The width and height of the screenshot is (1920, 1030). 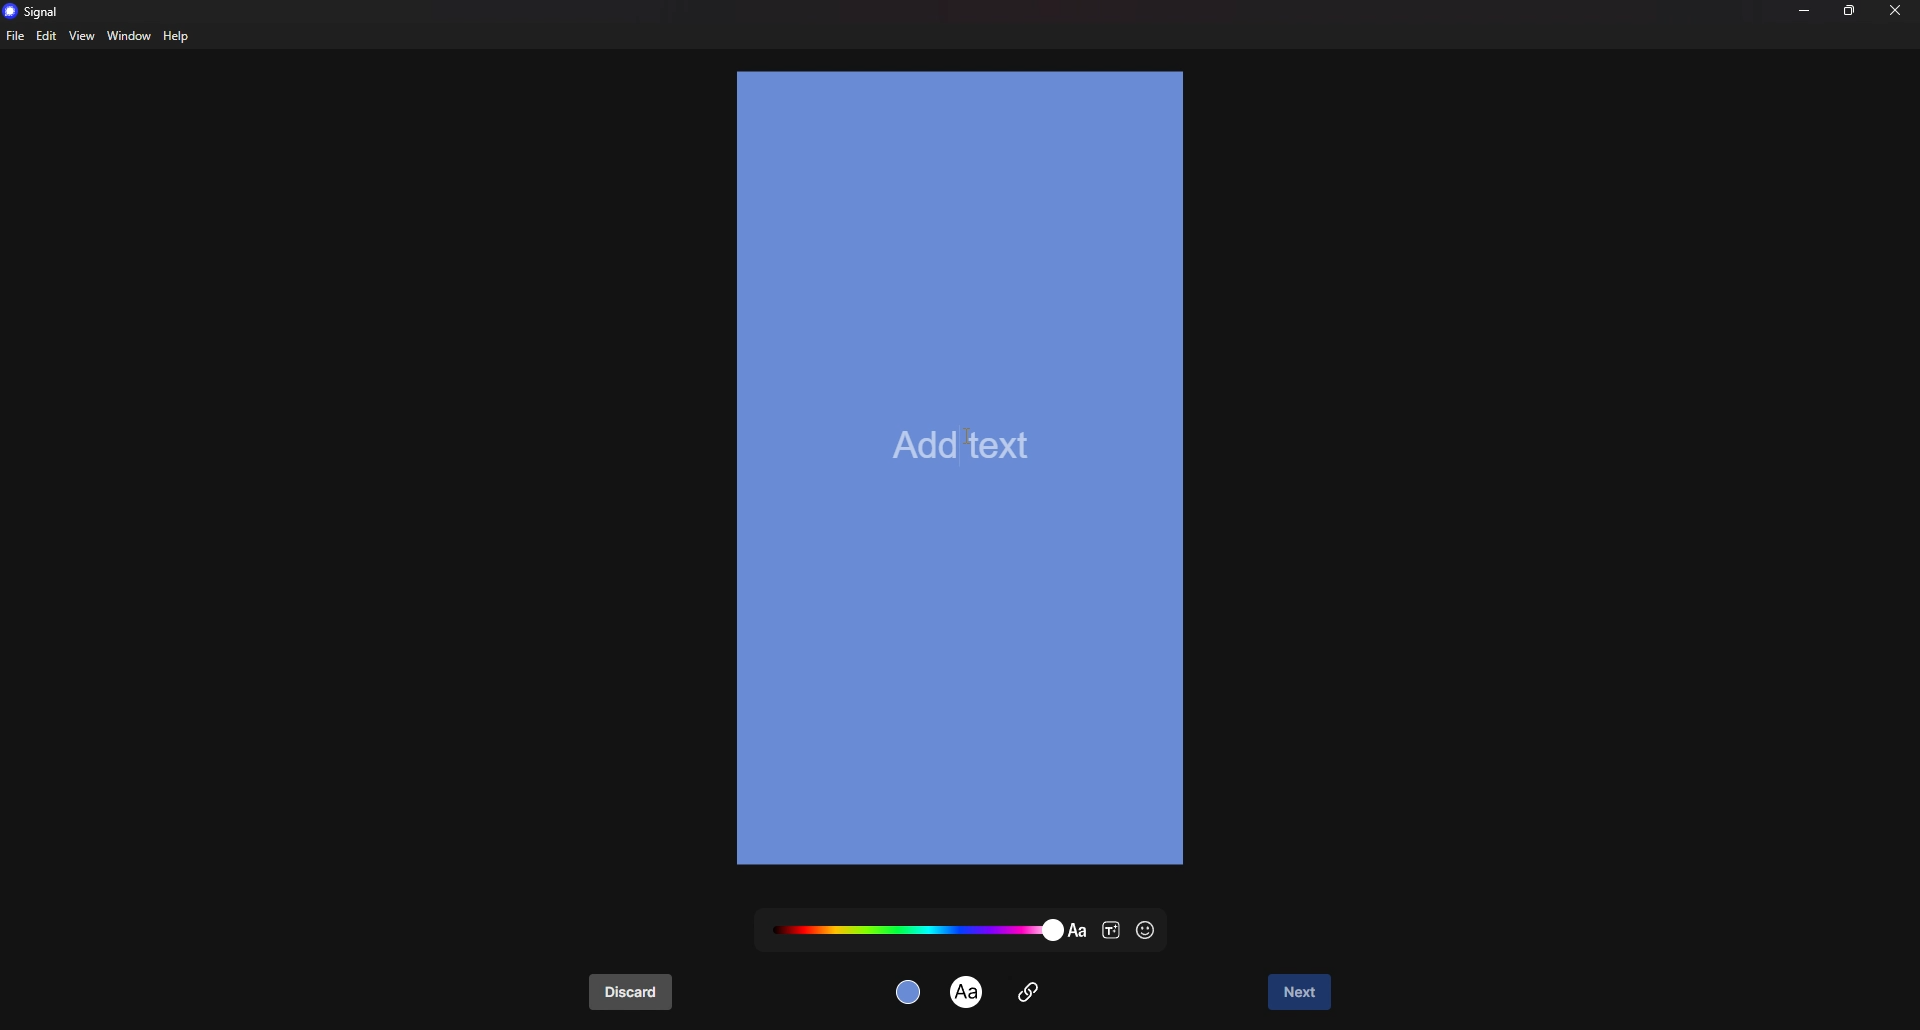 I want to click on input text, so click(x=985, y=439).